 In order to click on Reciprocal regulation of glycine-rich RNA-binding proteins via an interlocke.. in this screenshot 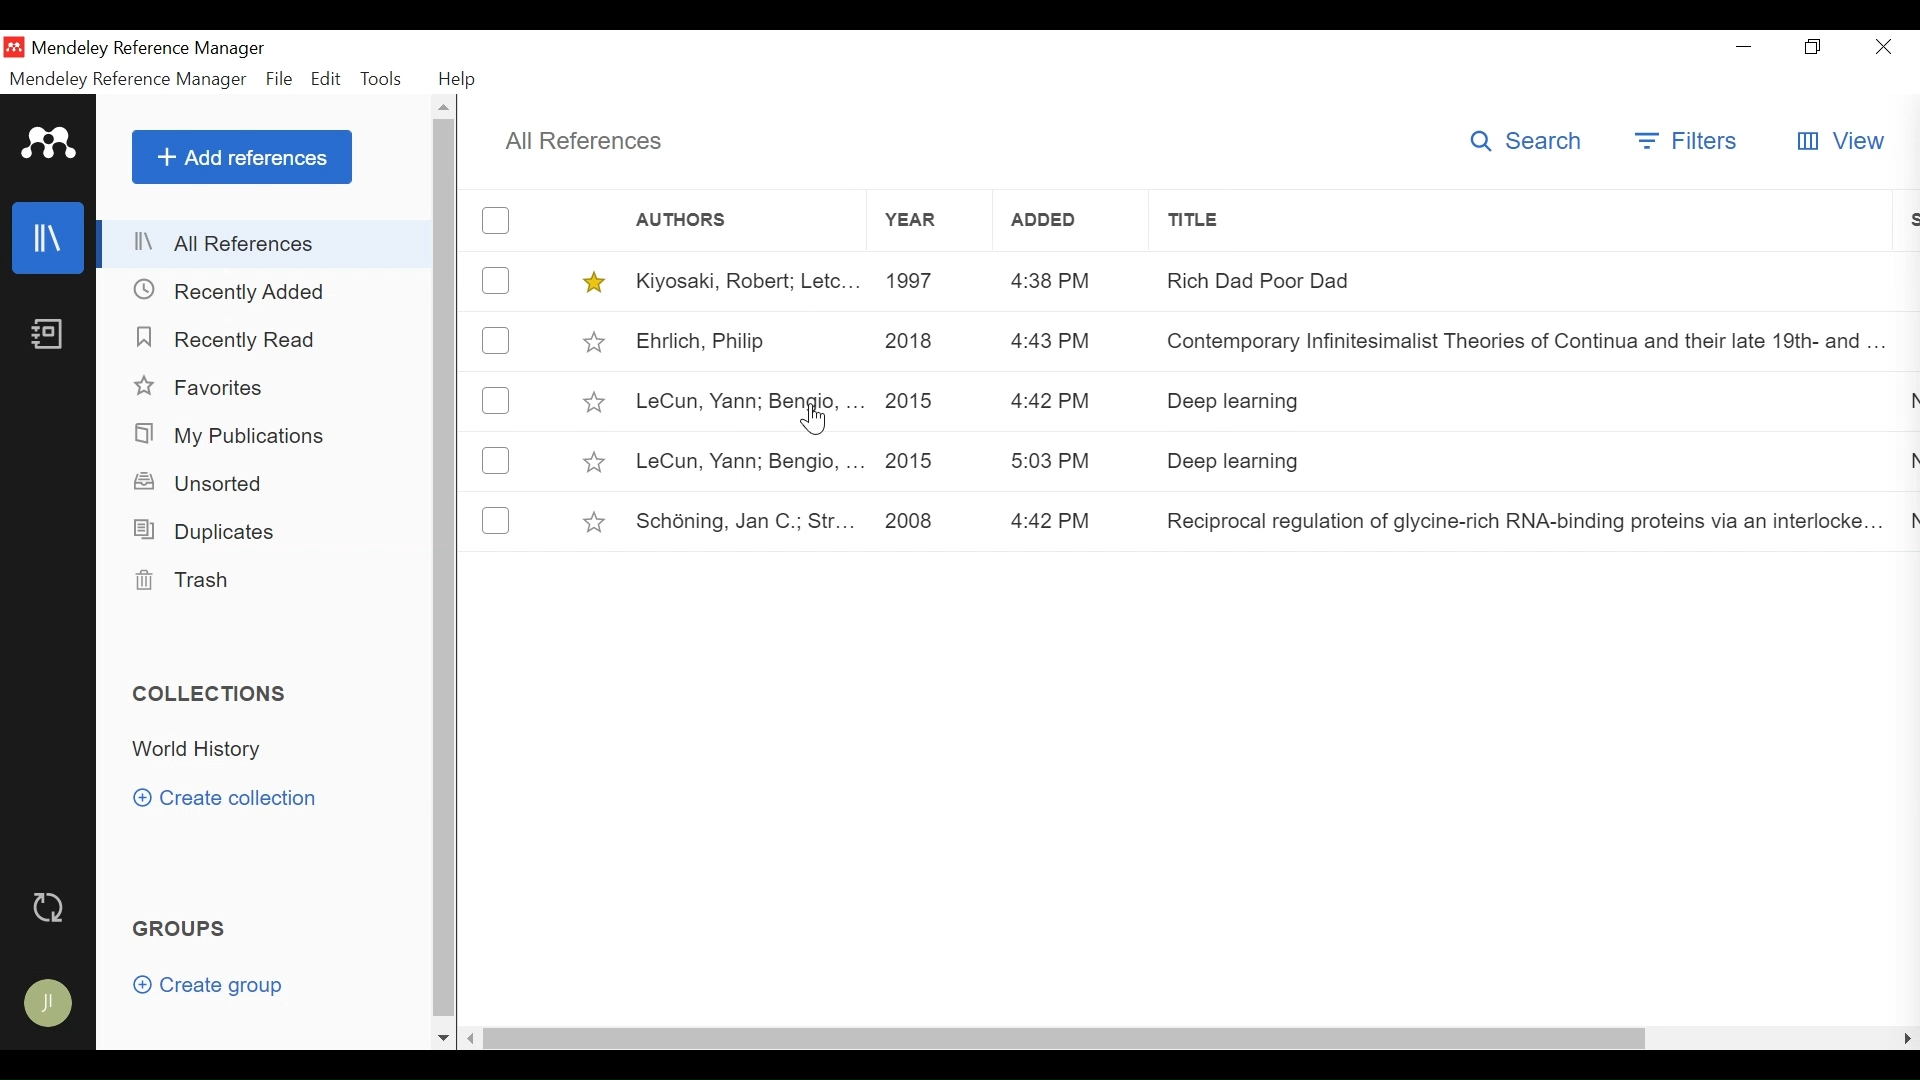, I will do `click(1507, 526)`.